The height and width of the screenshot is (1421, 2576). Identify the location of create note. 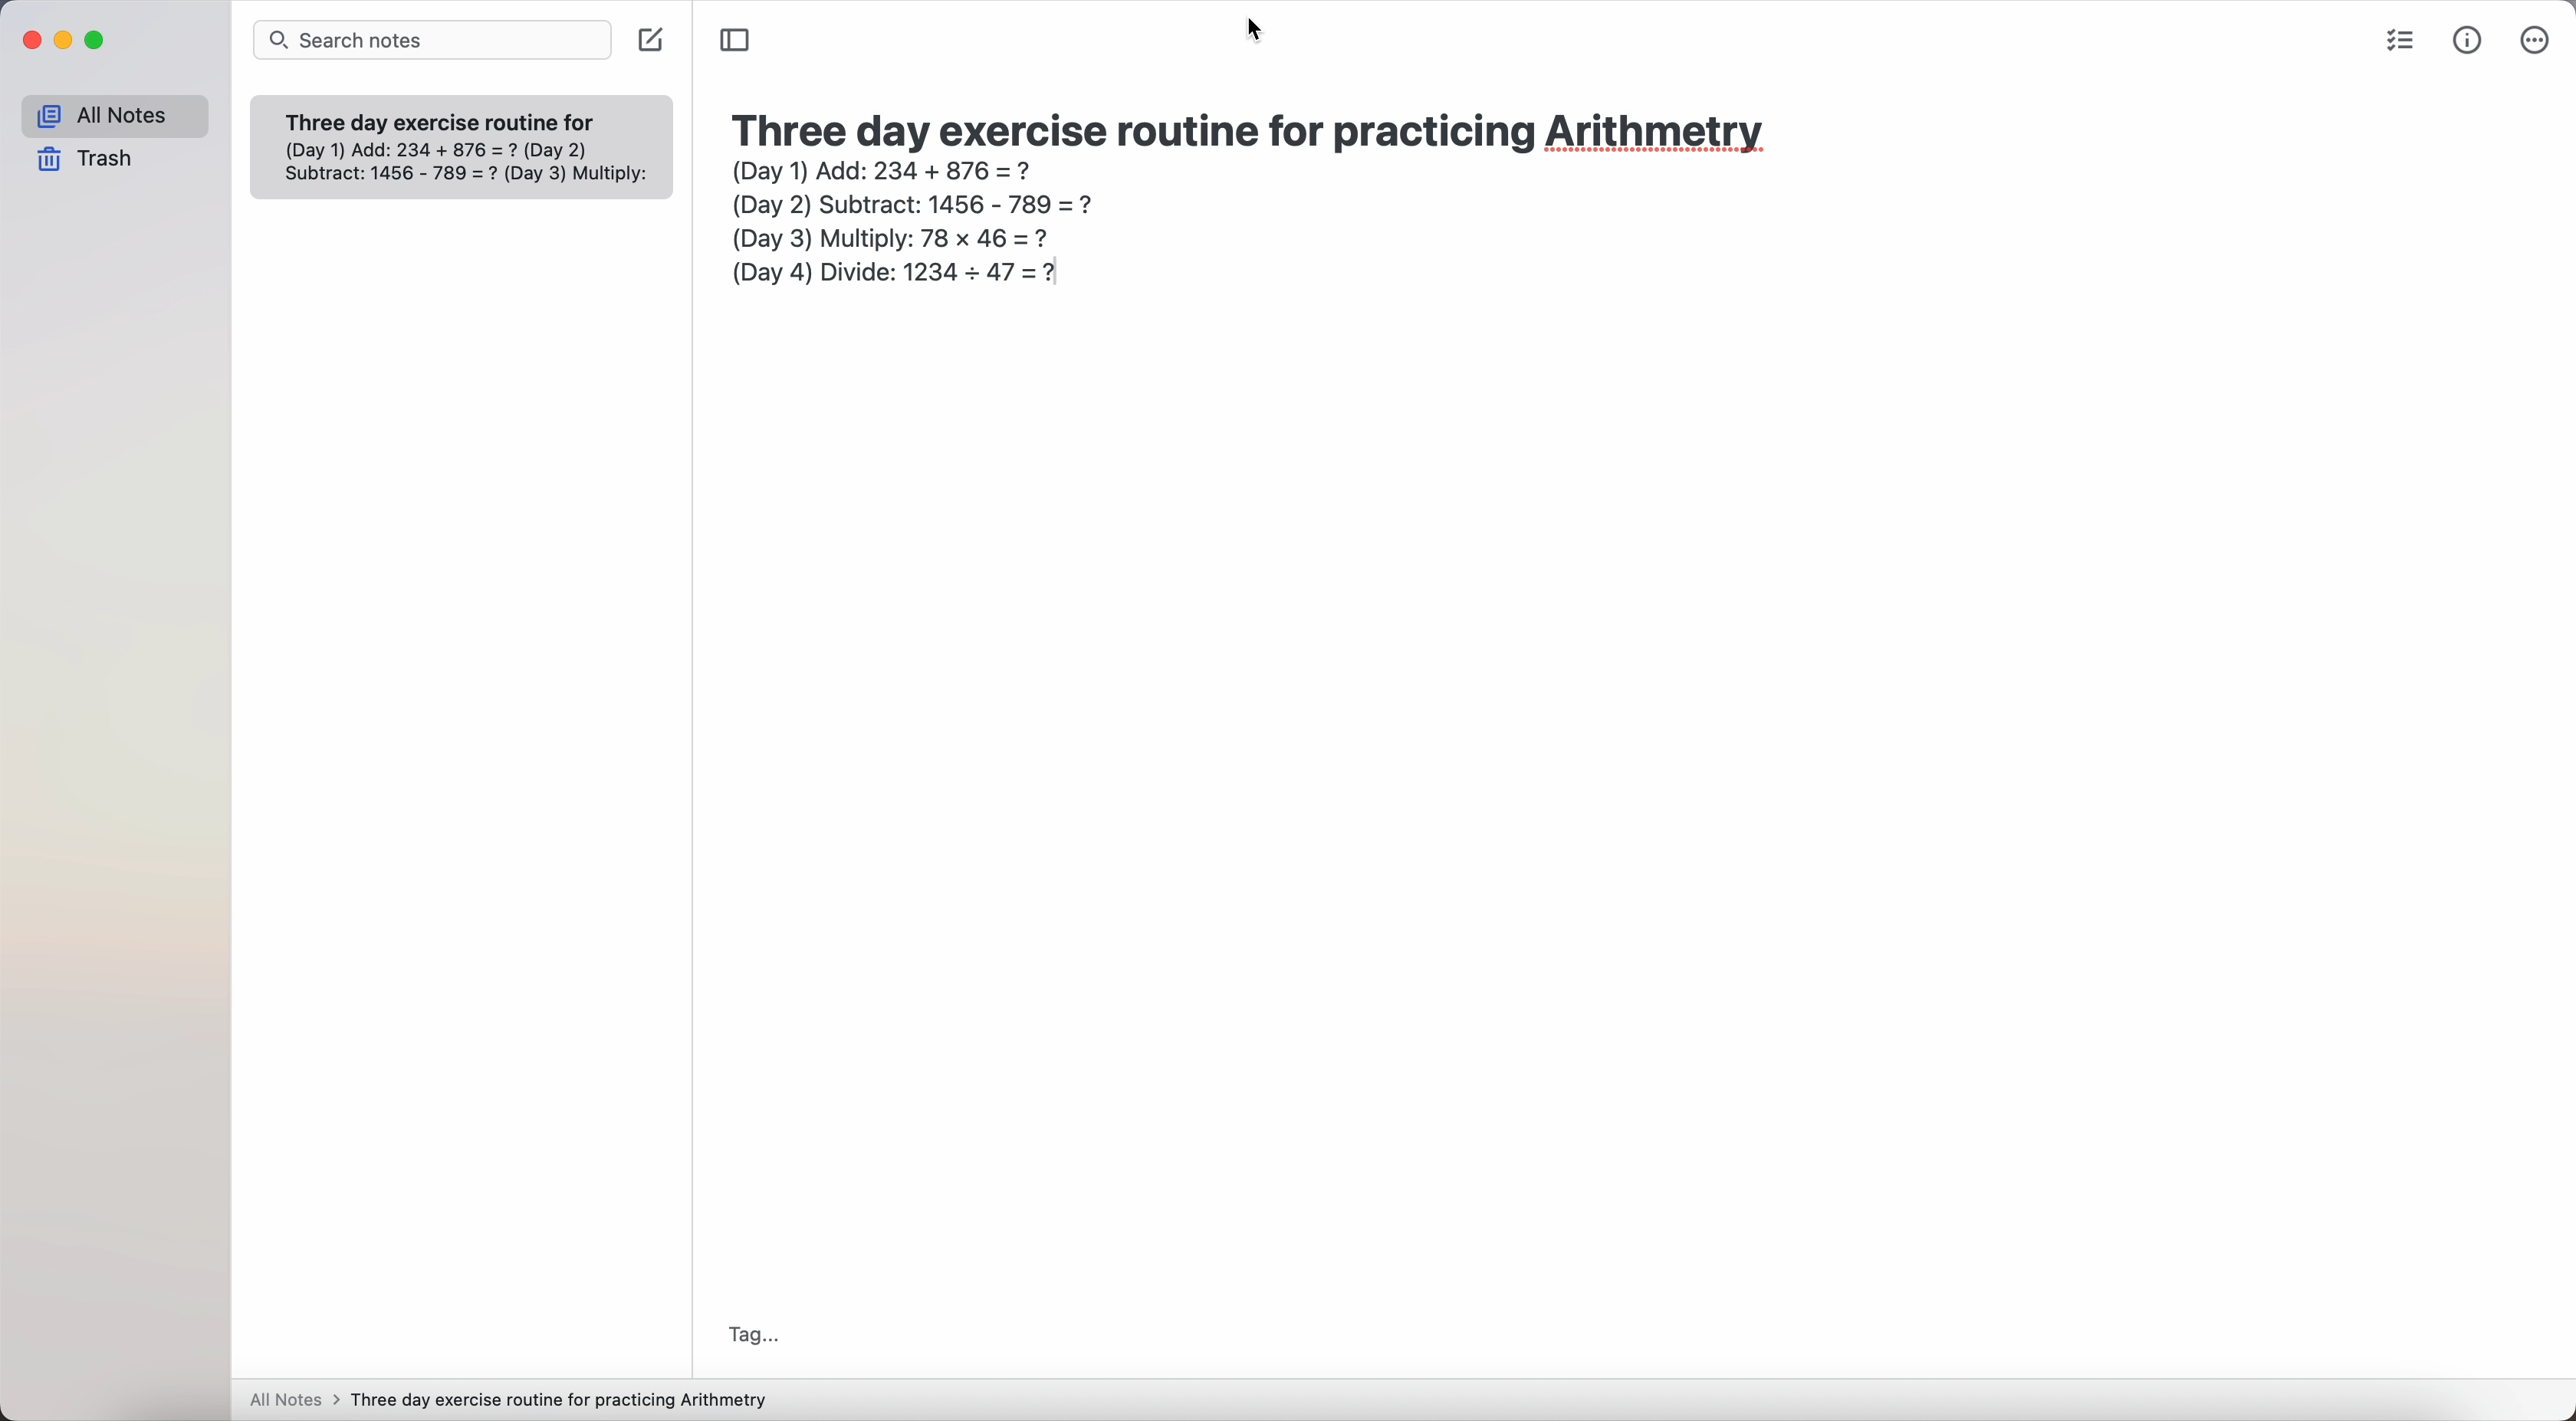
(651, 42).